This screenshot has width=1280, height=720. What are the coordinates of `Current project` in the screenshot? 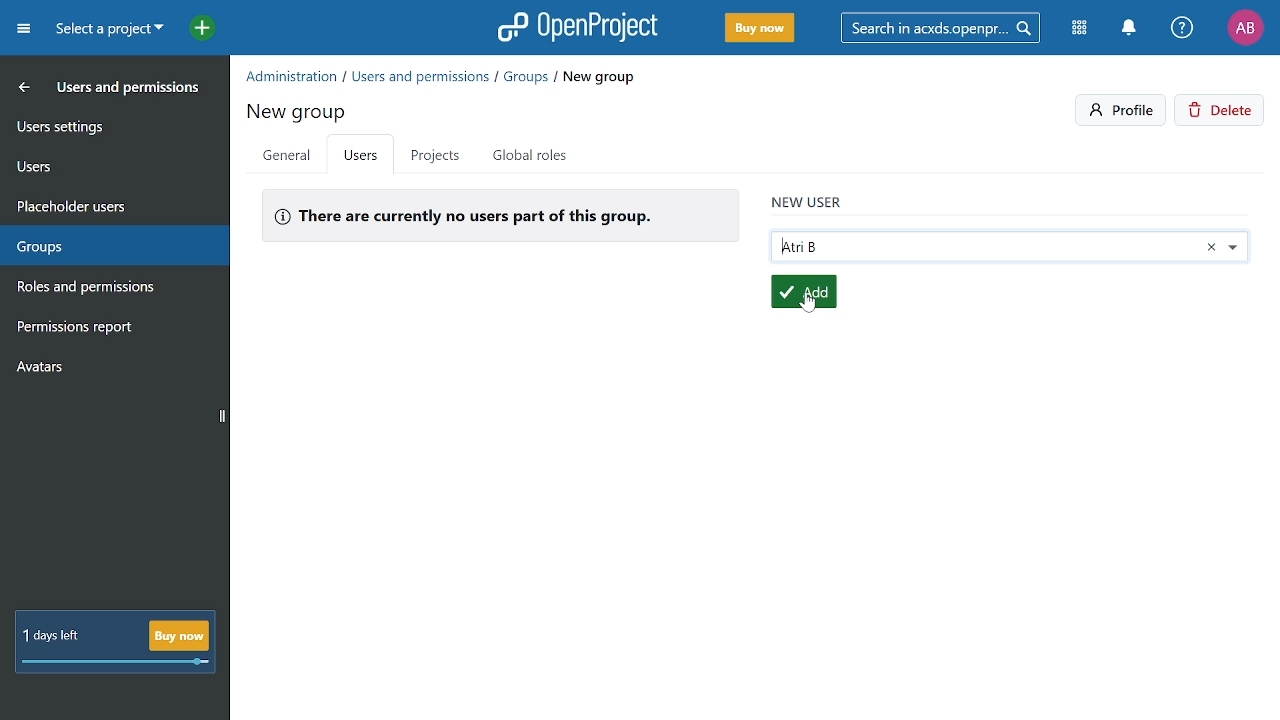 It's located at (107, 31).